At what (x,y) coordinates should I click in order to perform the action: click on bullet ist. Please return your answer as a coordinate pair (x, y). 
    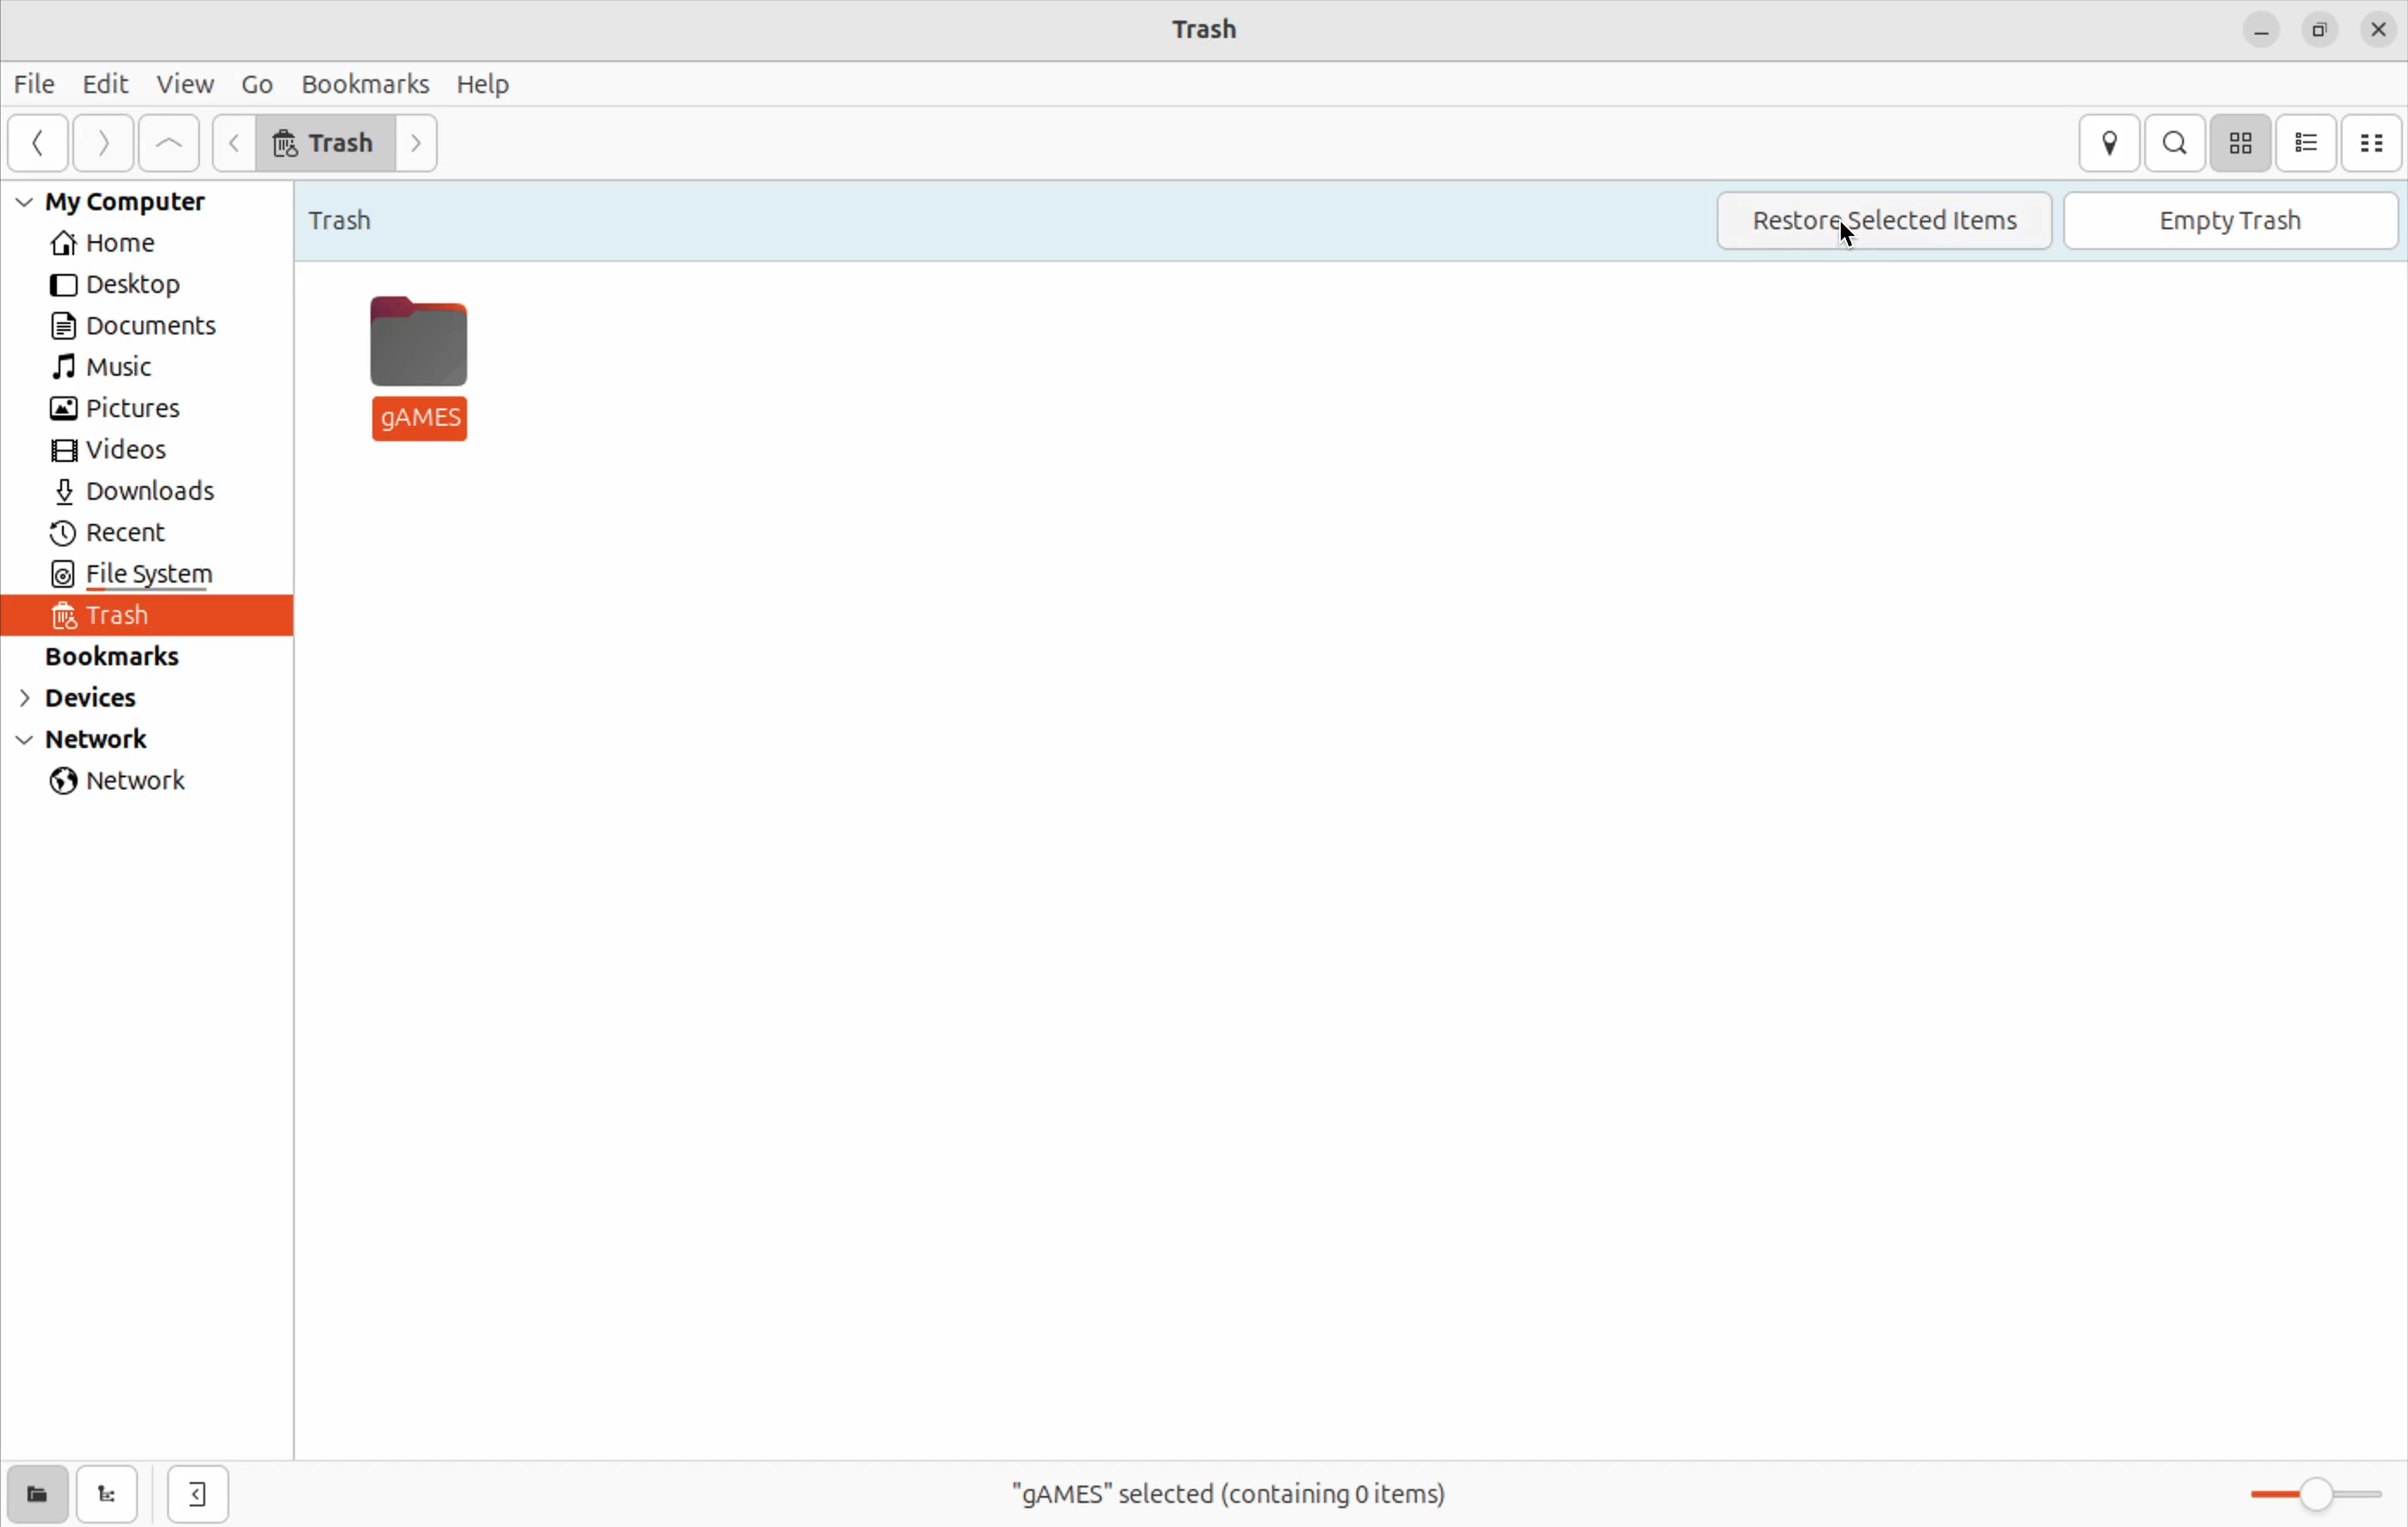
    Looking at the image, I should click on (2306, 143).